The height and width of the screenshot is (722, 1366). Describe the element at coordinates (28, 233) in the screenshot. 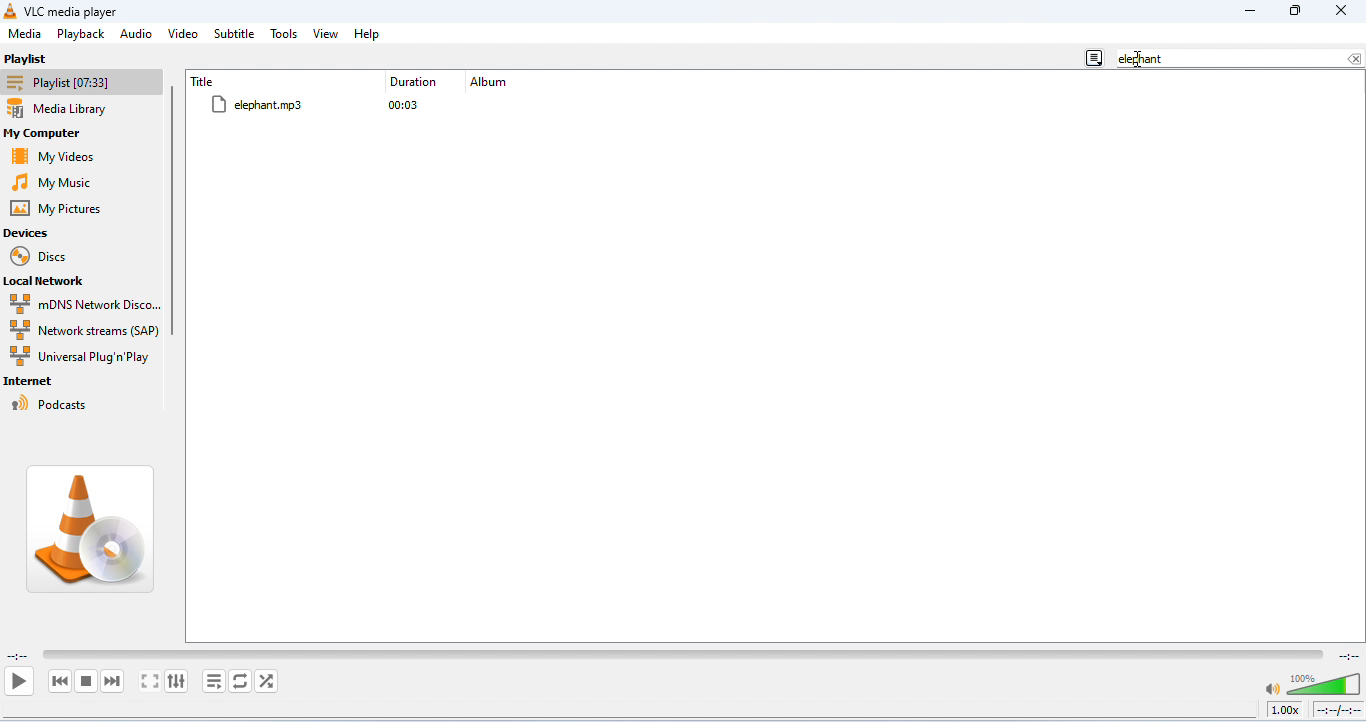

I see `devices` at that location.